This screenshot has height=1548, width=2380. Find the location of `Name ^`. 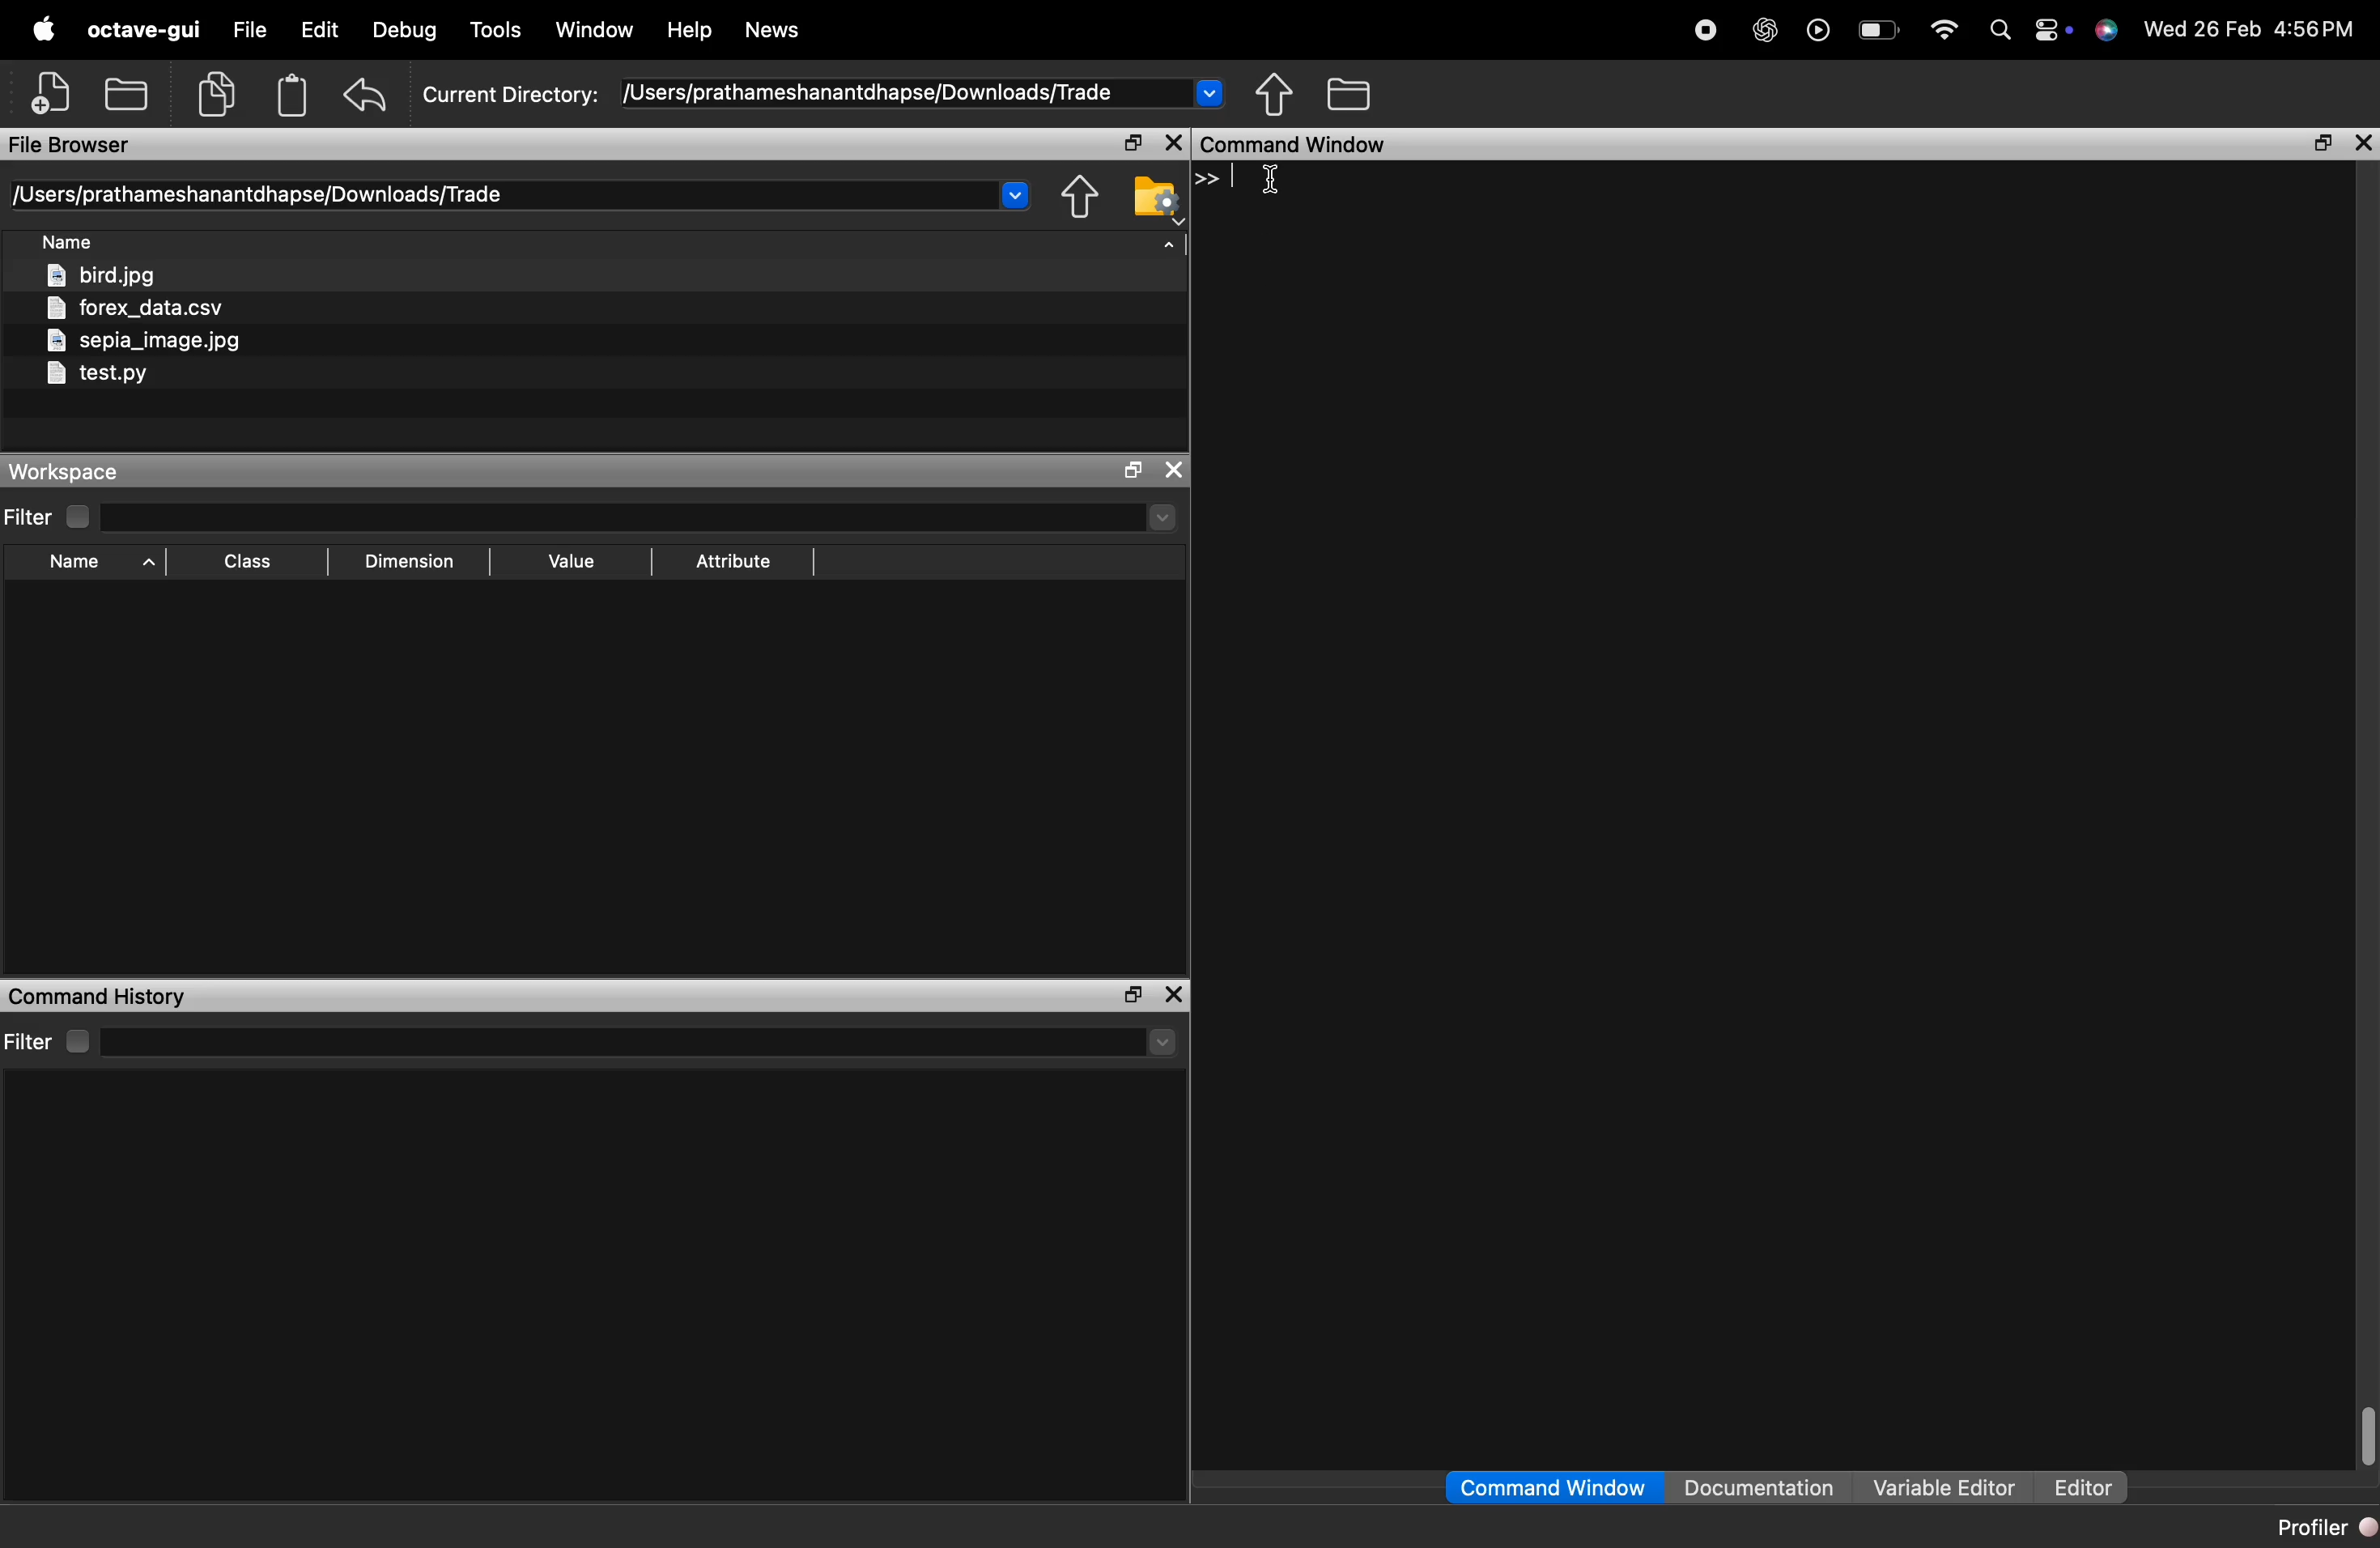

Name ^ is located at coordinates (102, 561).